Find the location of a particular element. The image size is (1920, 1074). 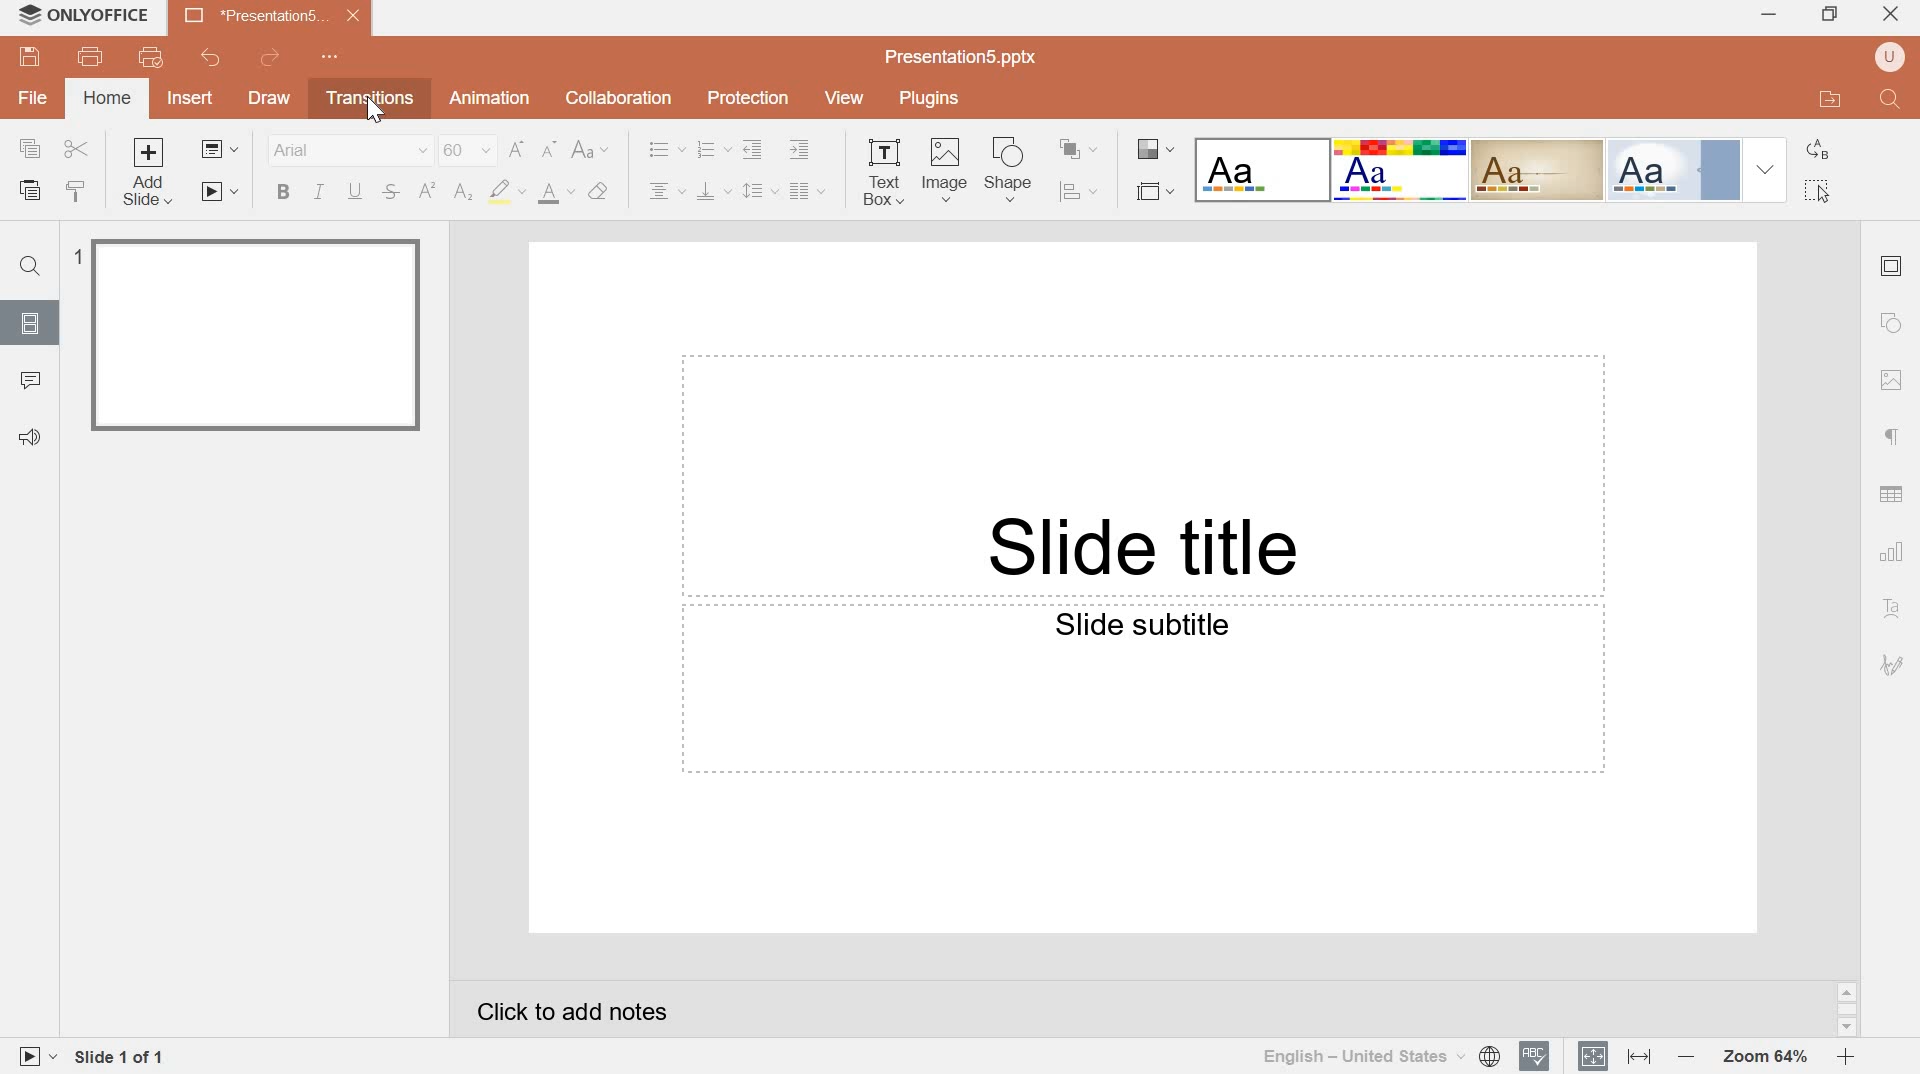

Fit to width is located at coordinates (1638, 1056).